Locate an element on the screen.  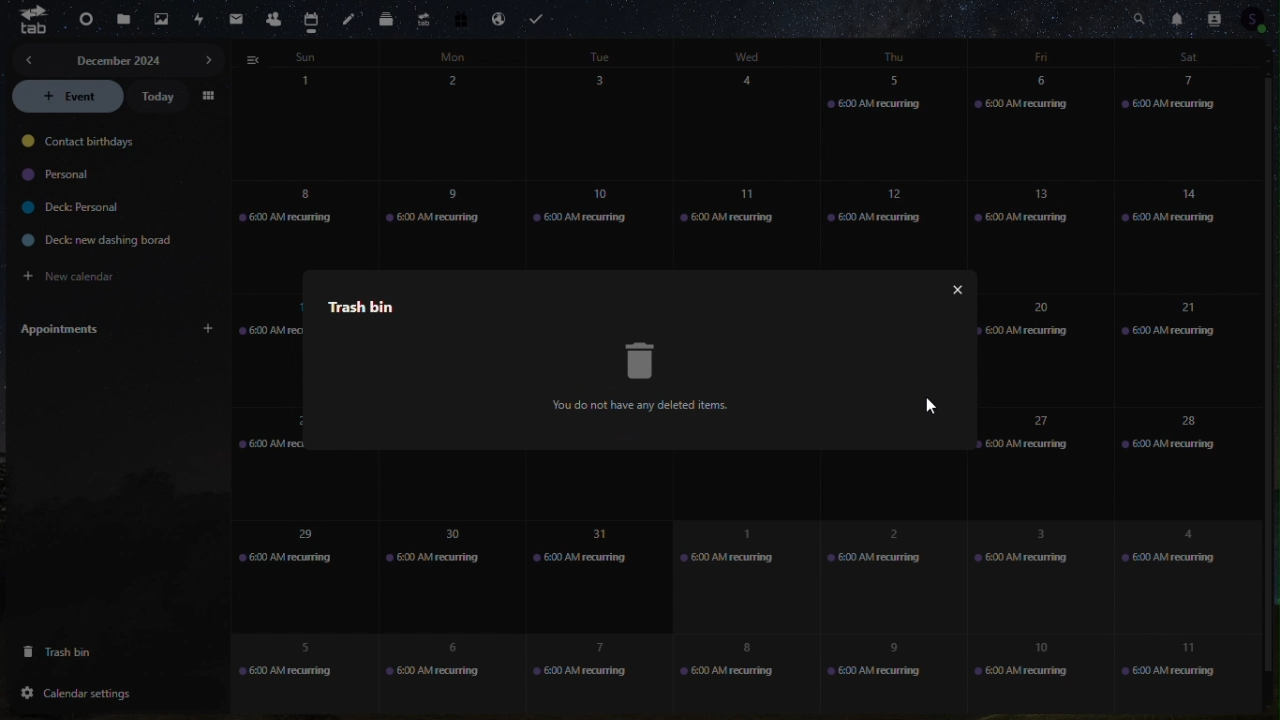
activity is located at coordinates (198, 20).